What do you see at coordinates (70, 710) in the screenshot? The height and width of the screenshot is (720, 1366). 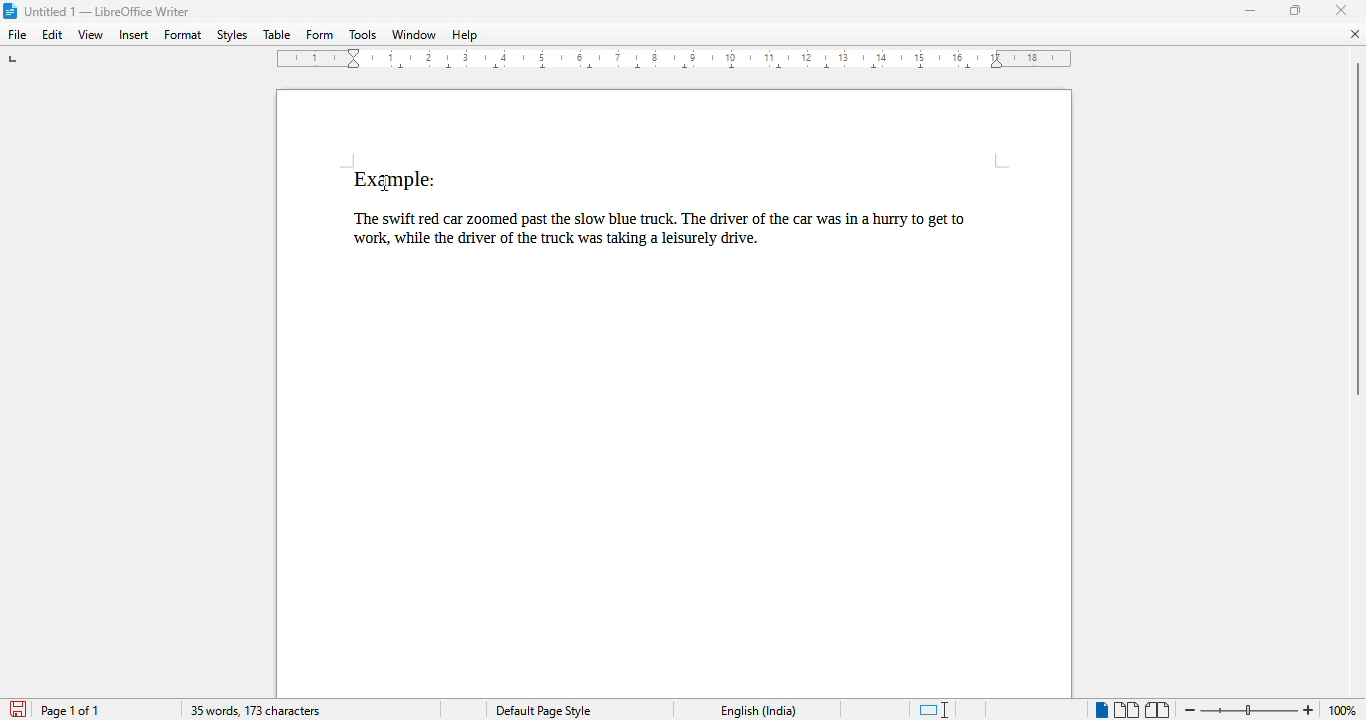 I see `page 1 of 1` at bounding box center [70, 710].